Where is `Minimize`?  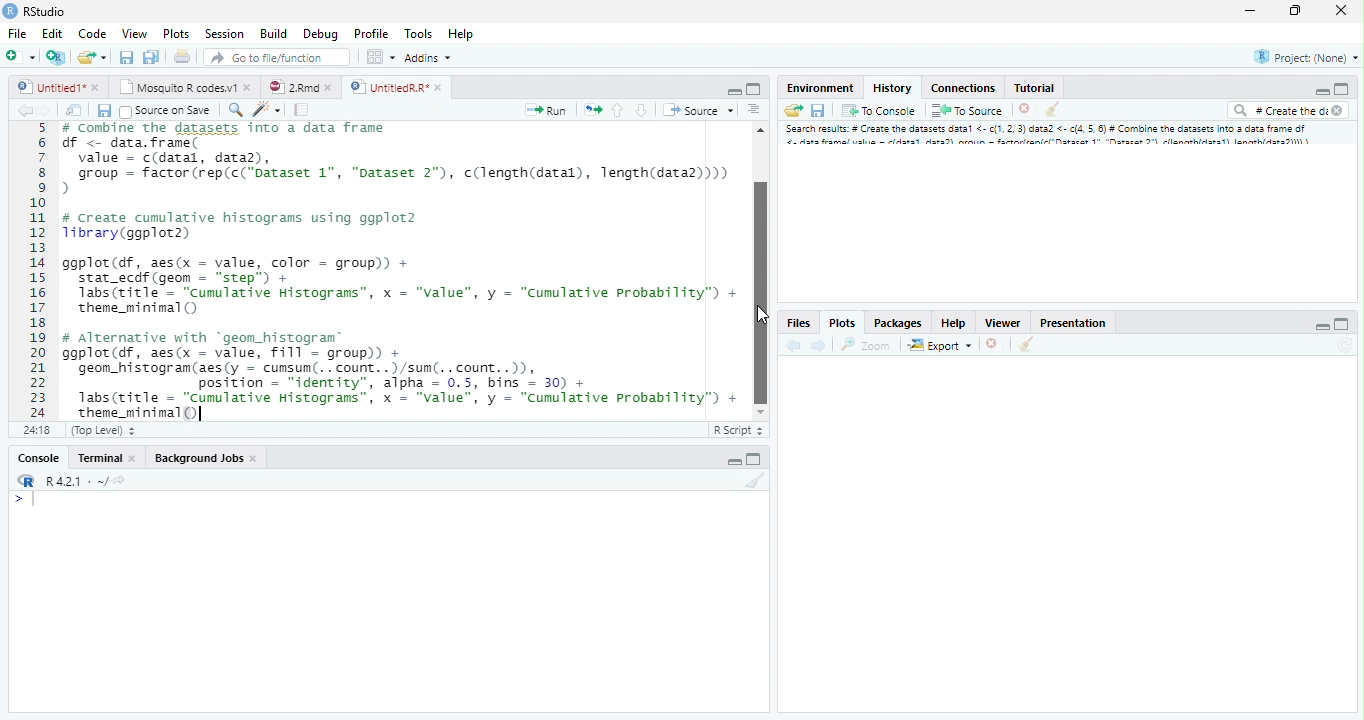
Minimize is located at coordinates (733, 461).